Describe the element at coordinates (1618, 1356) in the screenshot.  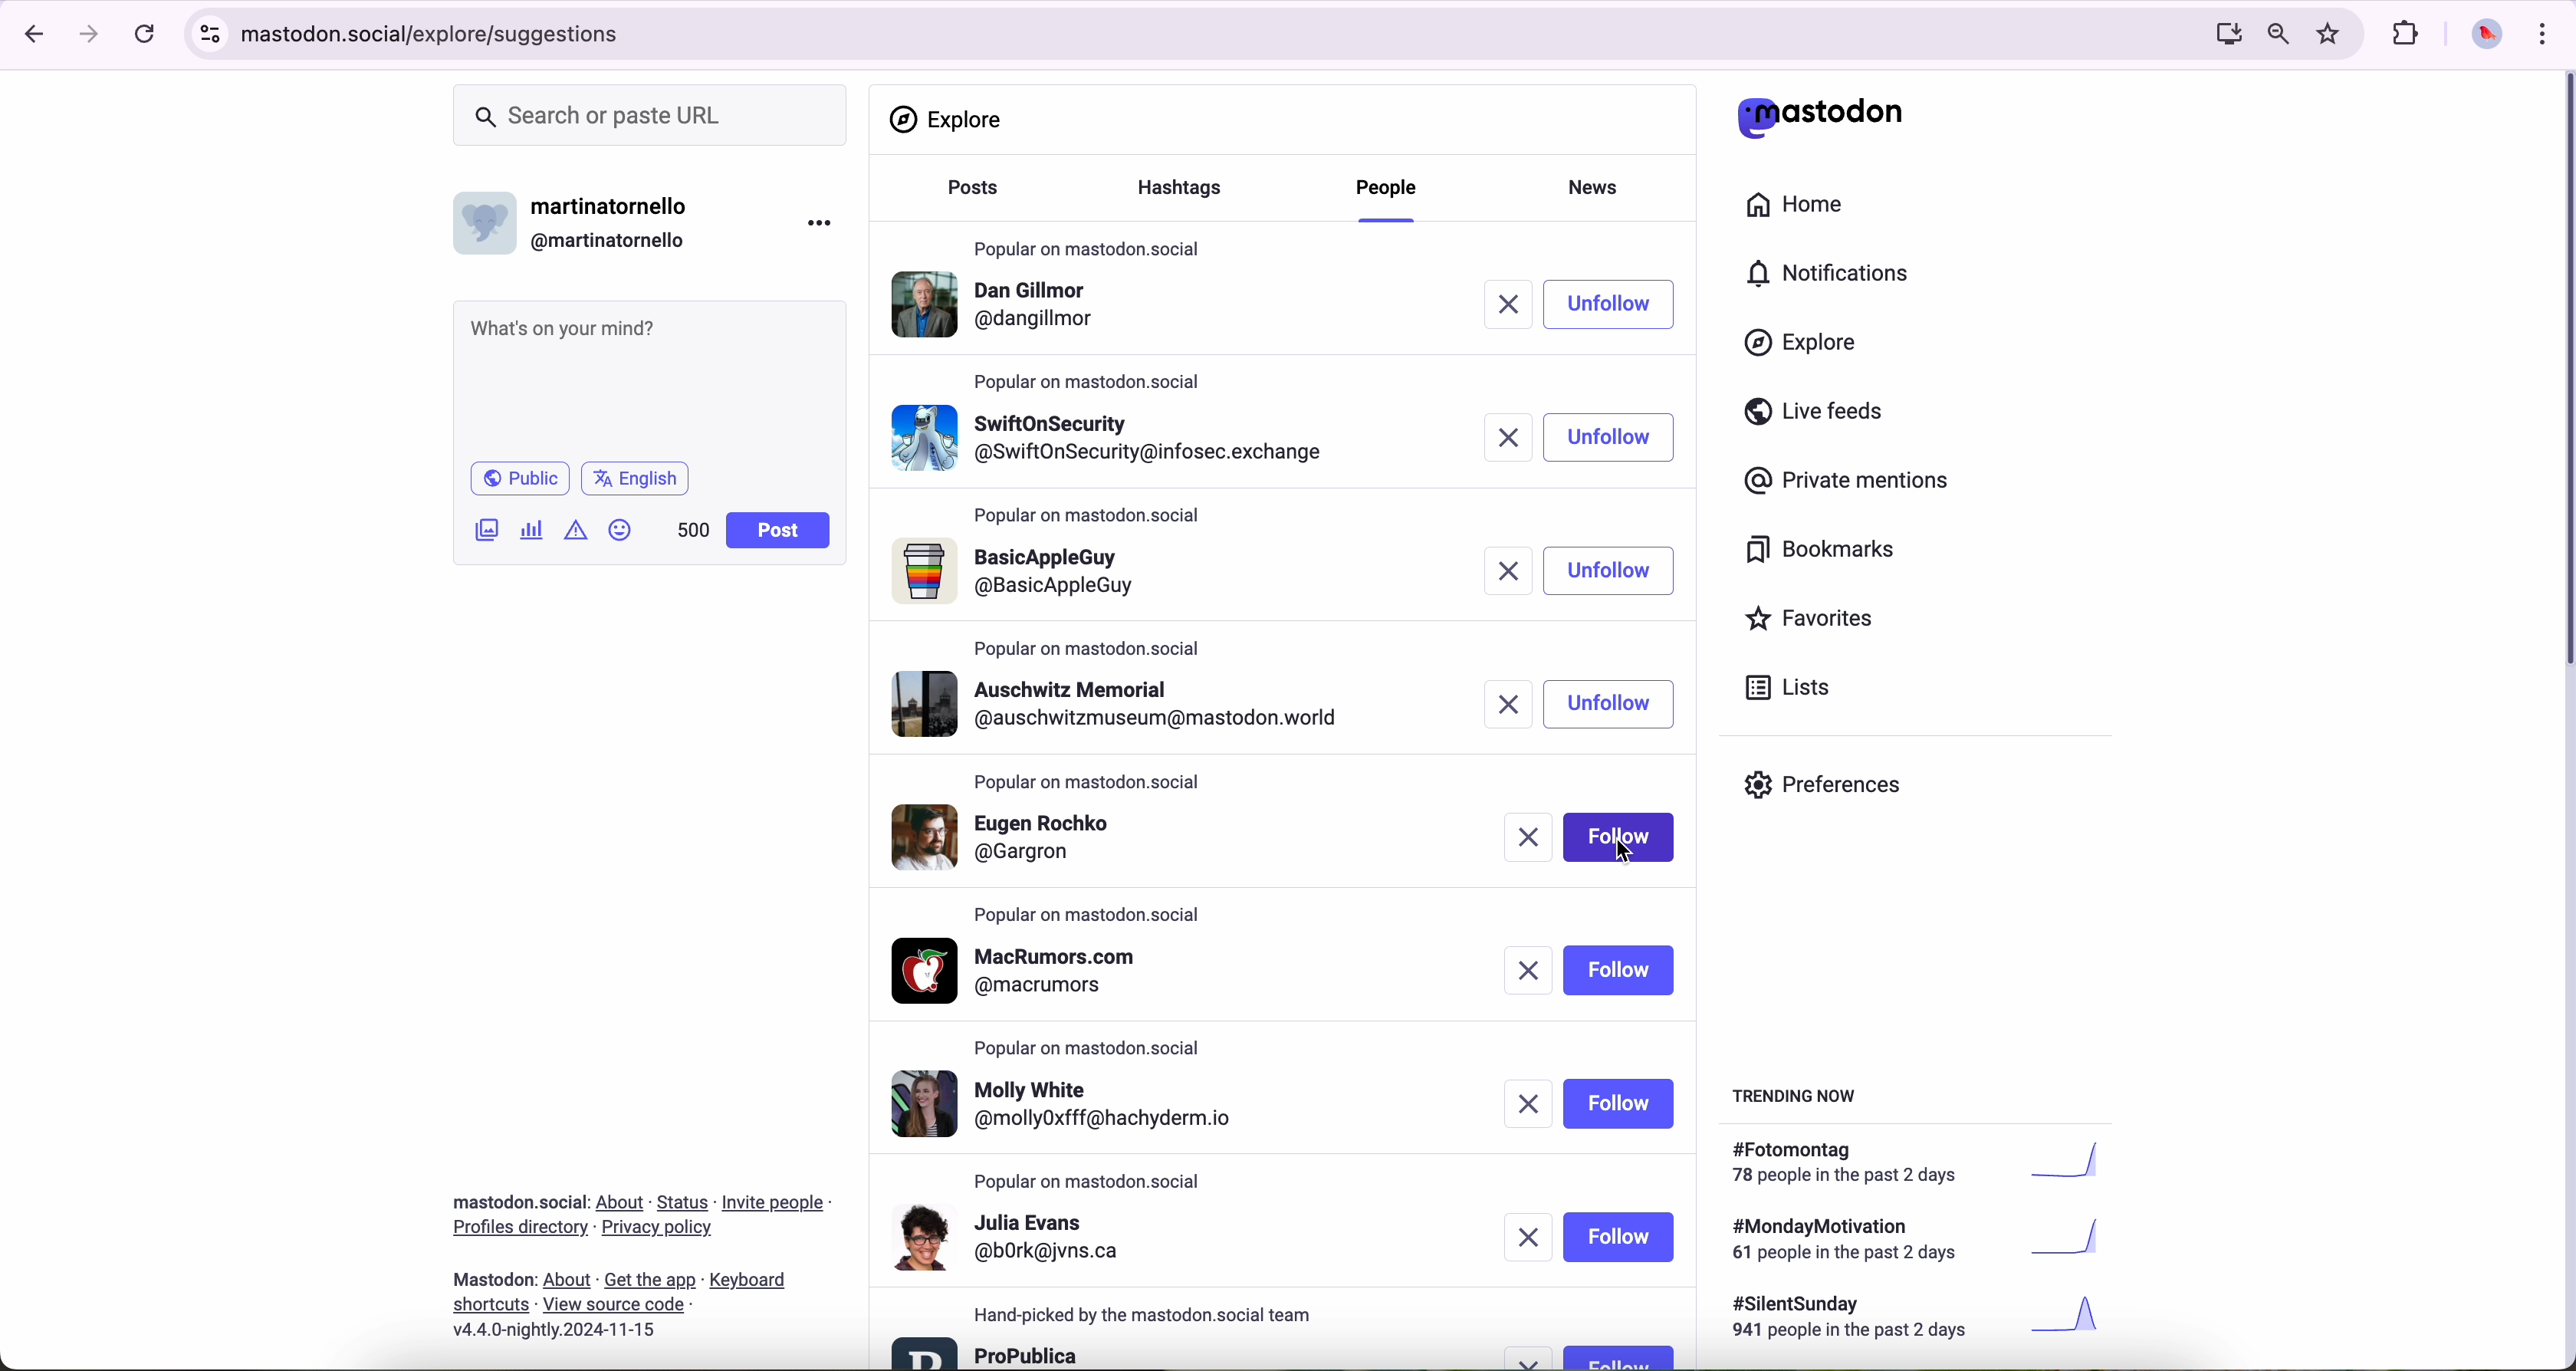
I see `follow button` at that location.